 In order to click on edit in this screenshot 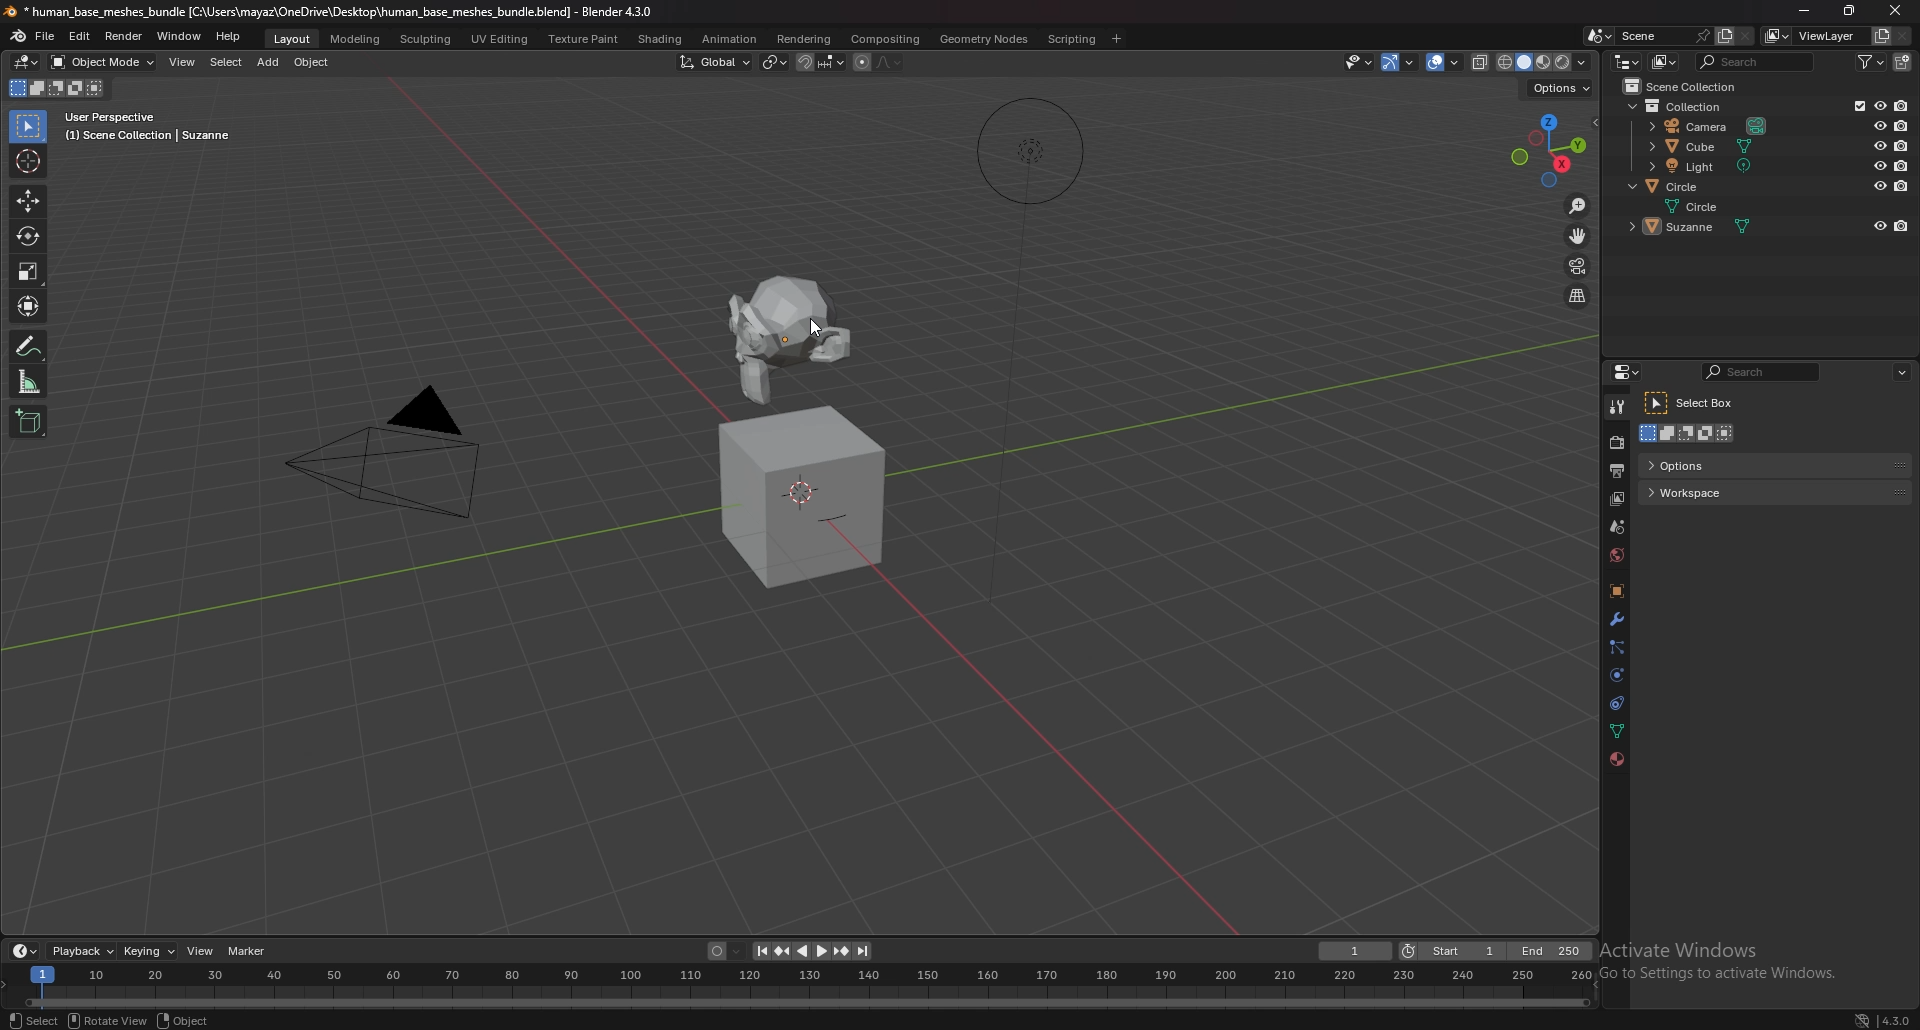, I will do `click(79, 36)`.